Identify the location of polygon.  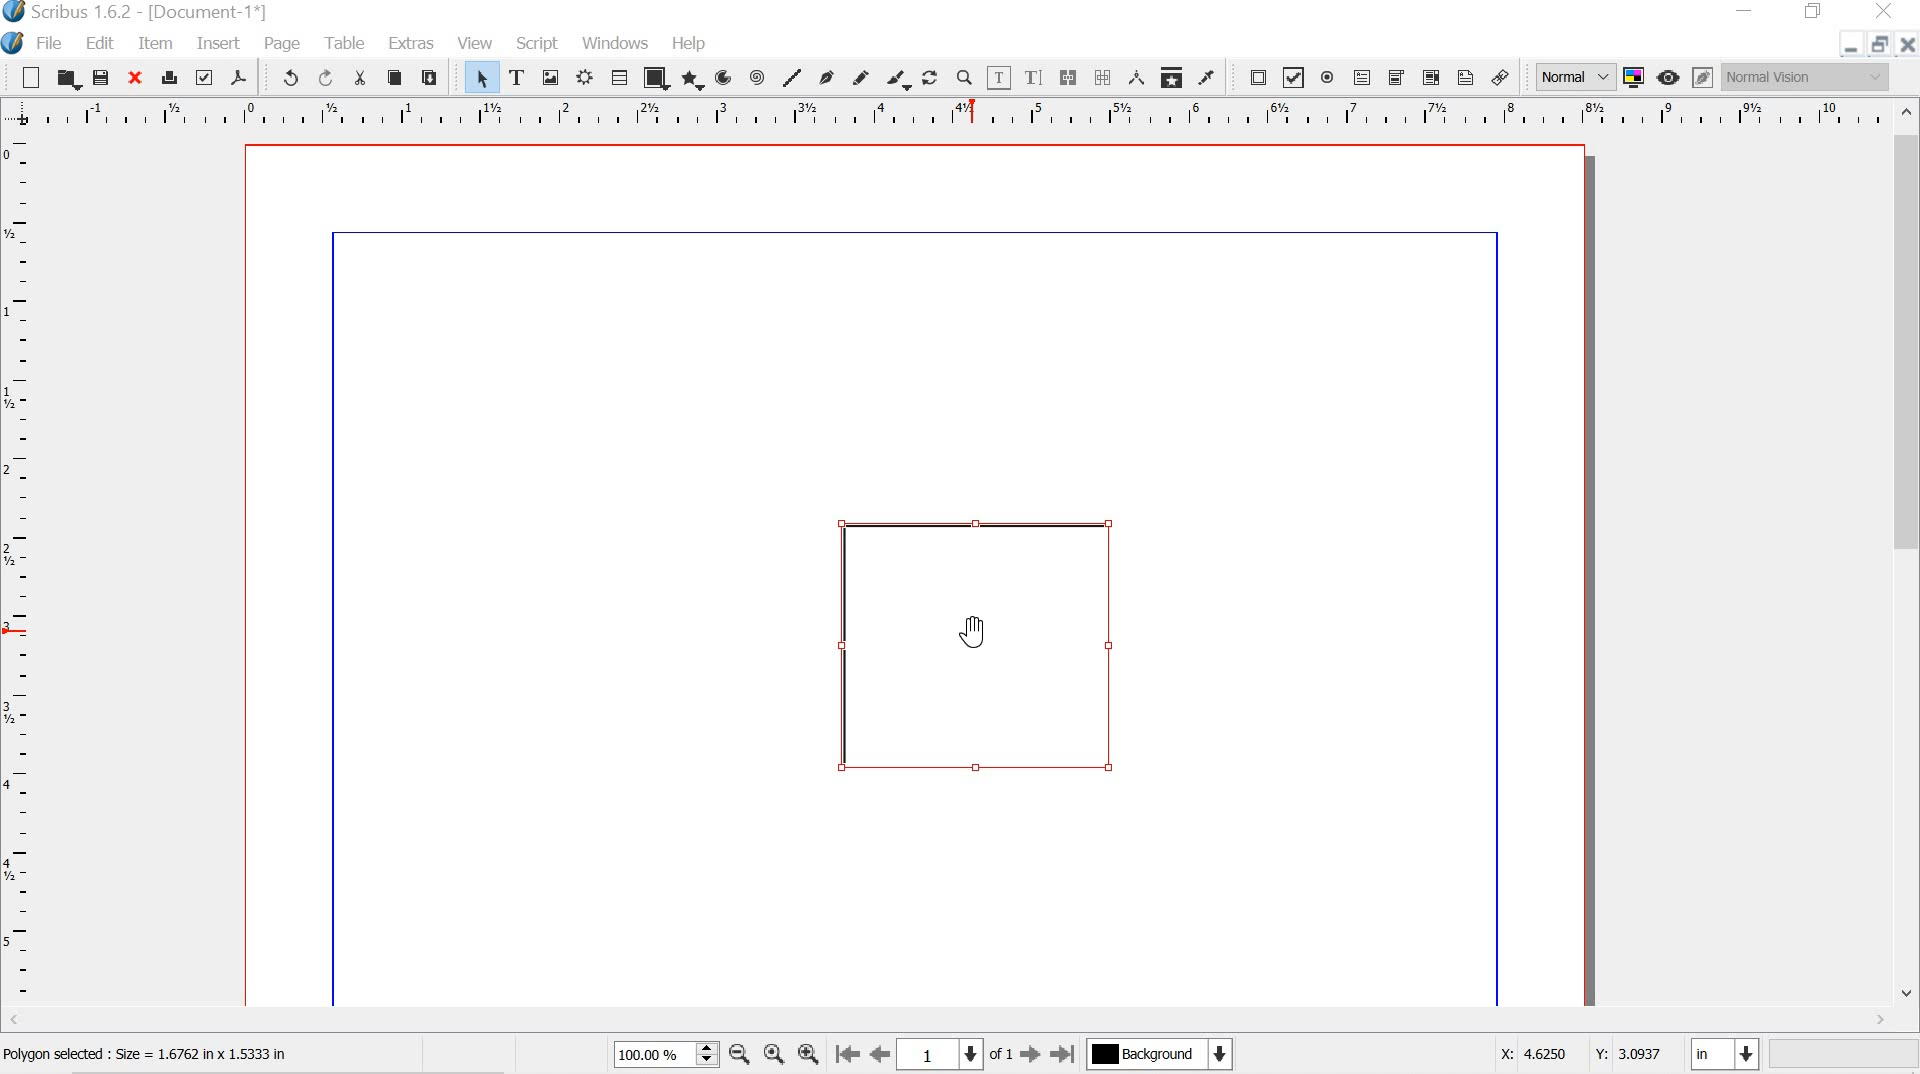
(690, 80).